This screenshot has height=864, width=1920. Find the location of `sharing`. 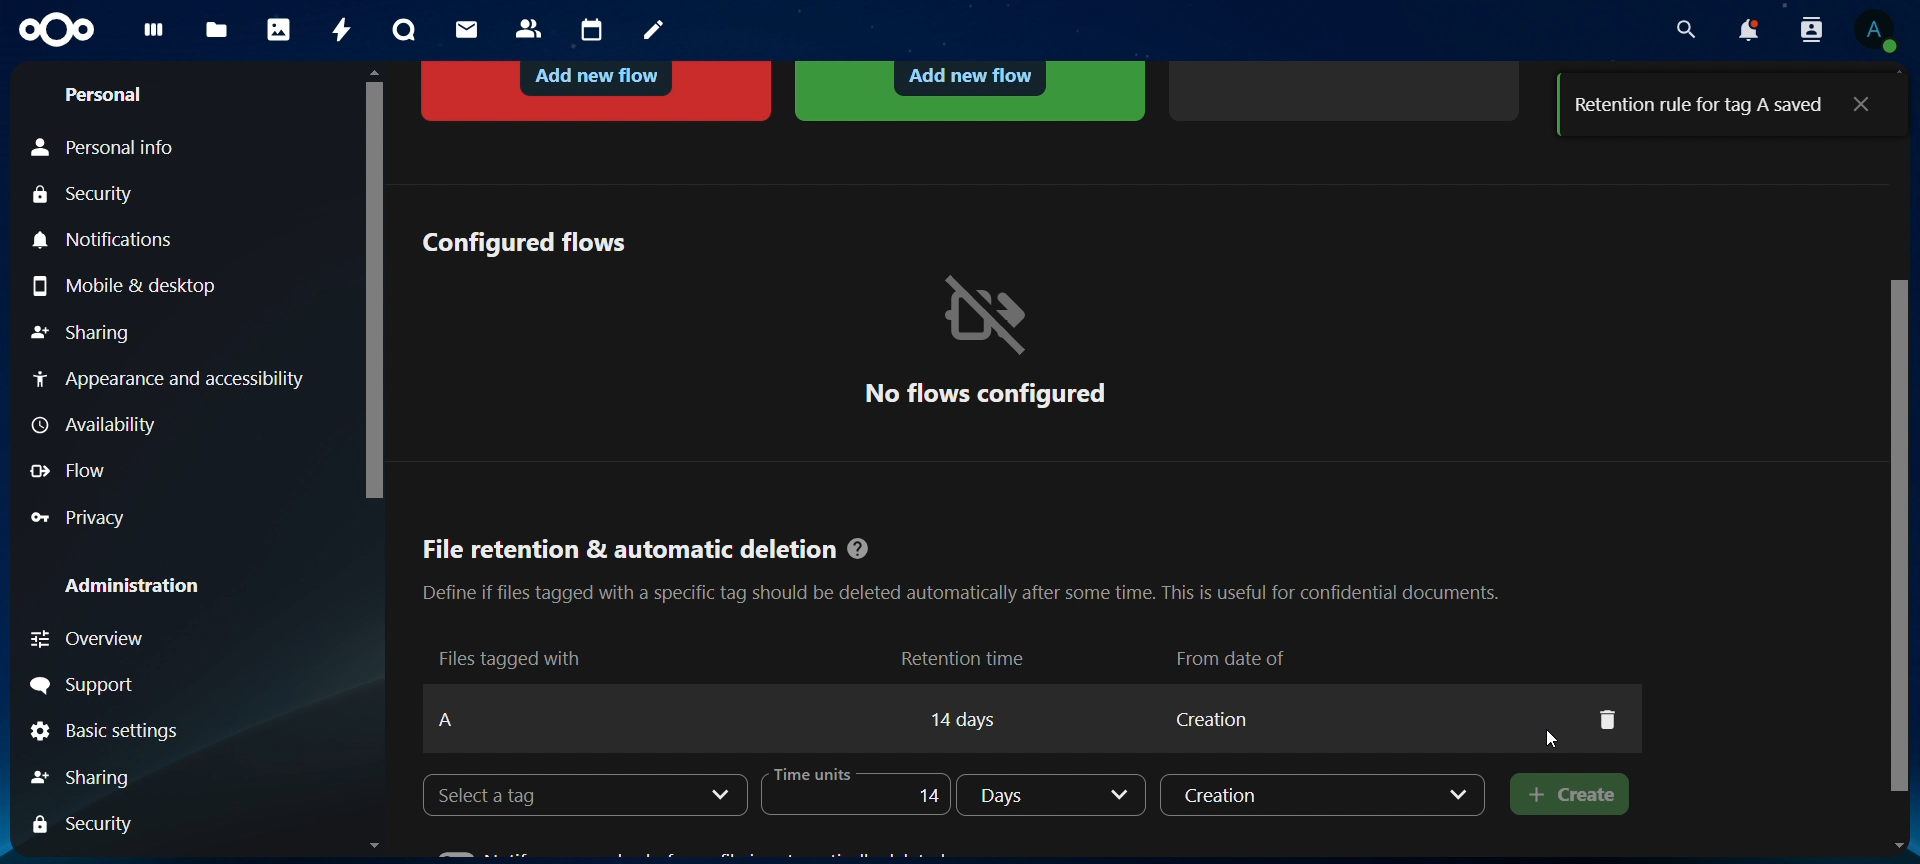

sharing is located at coordinates (81, 335).